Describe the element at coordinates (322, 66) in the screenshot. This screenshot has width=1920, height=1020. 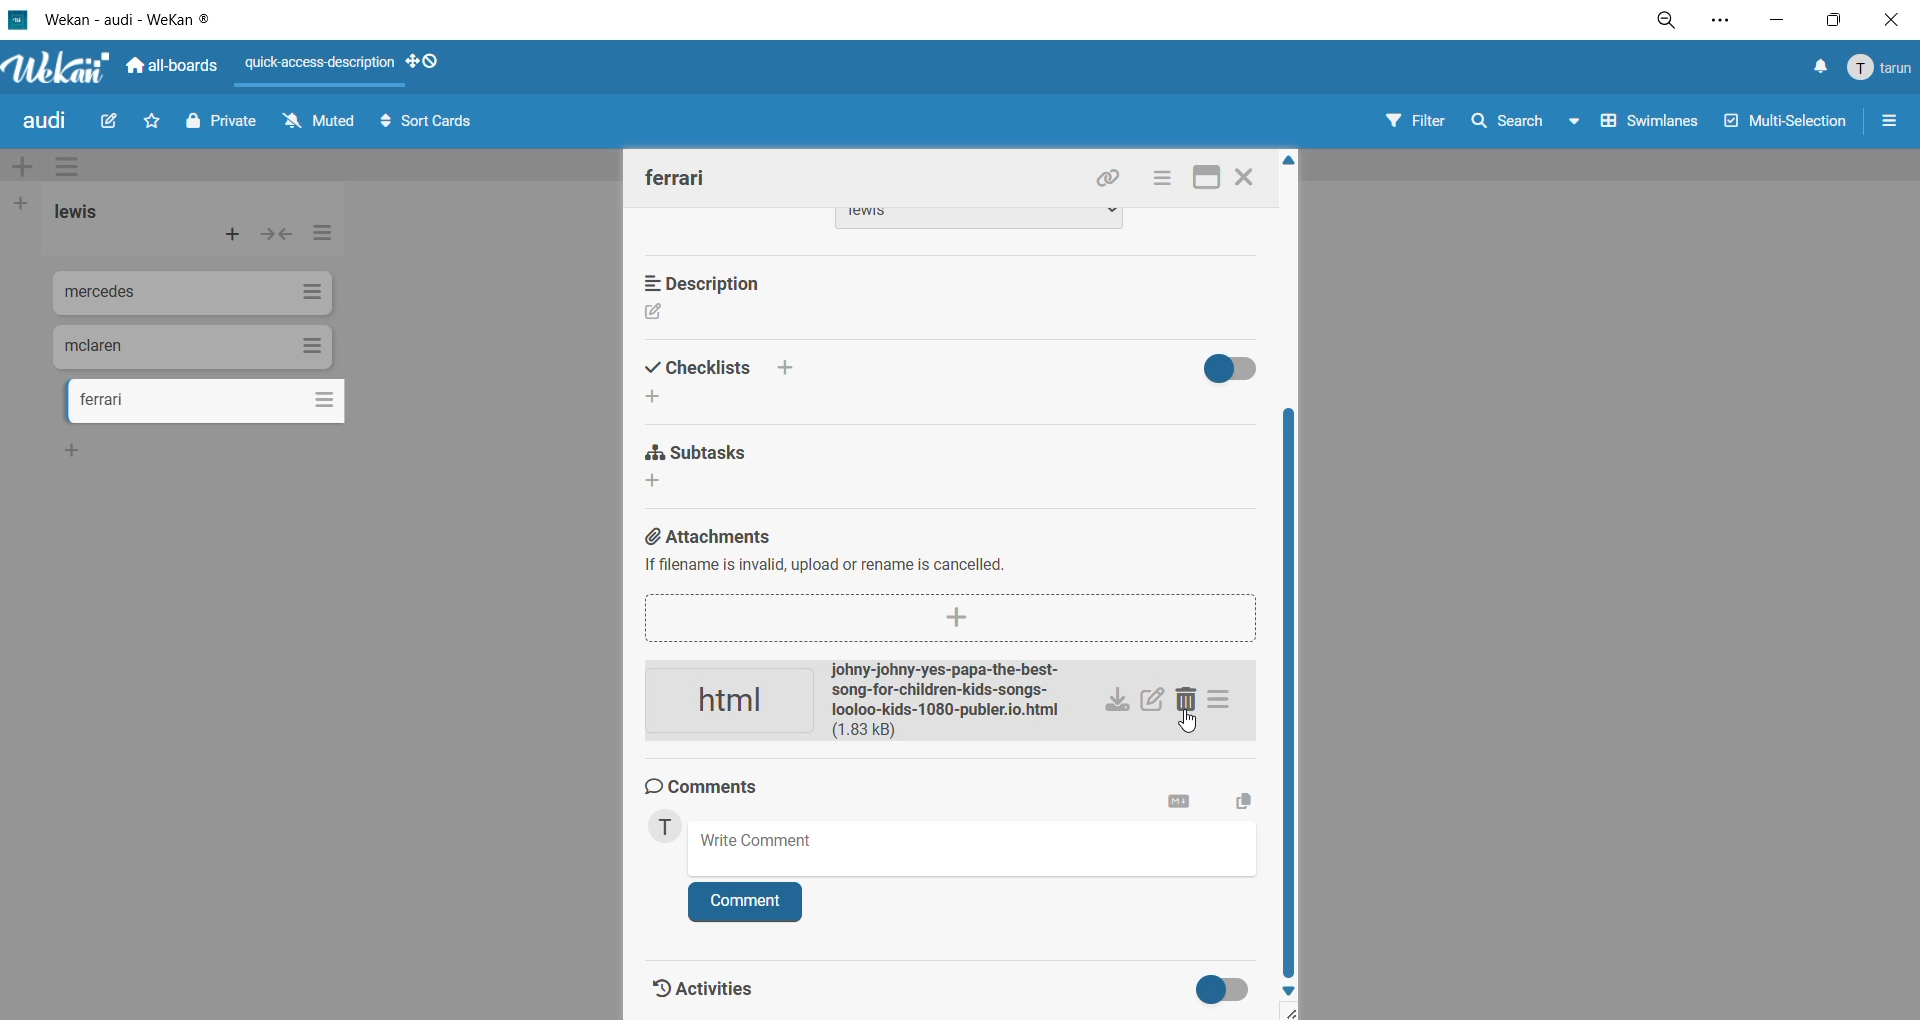
I see `quick access description` at that location.